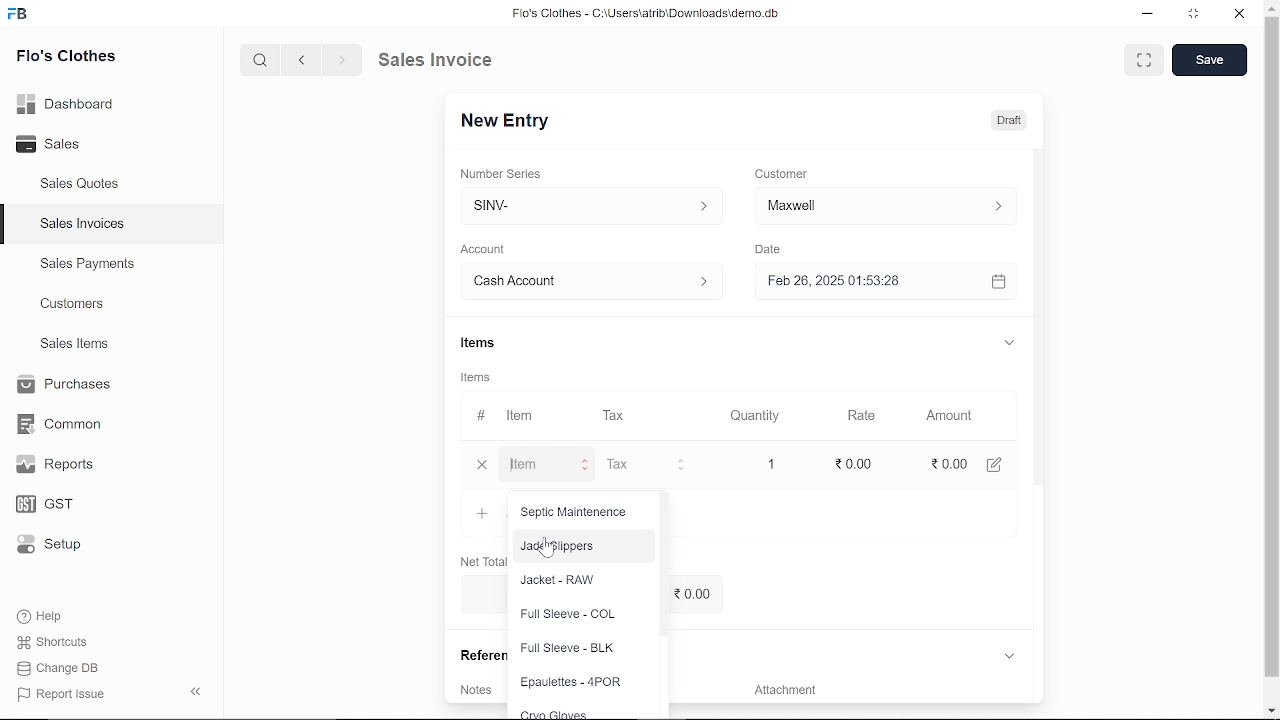 The image size is (1280, 720). I want to click on Sales Payments., so click(86, 264).